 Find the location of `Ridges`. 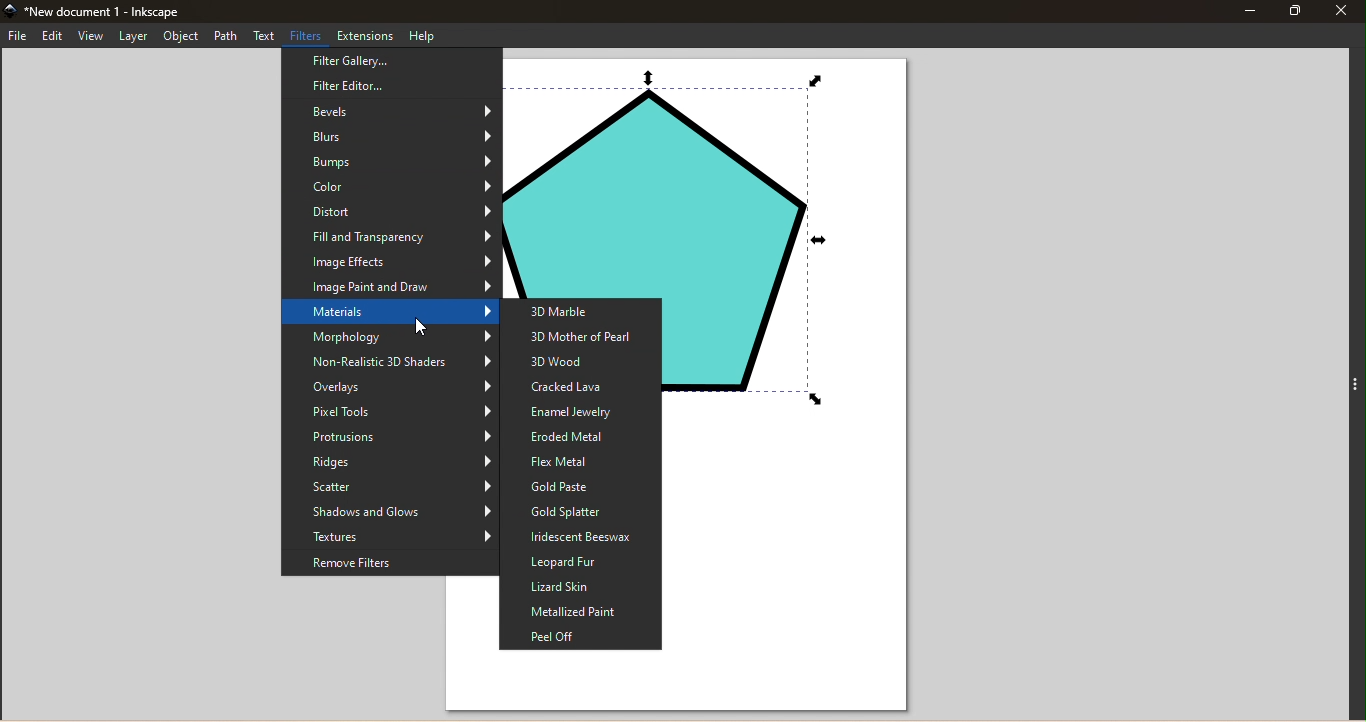

Ridges is located at coordinates (390, 463).